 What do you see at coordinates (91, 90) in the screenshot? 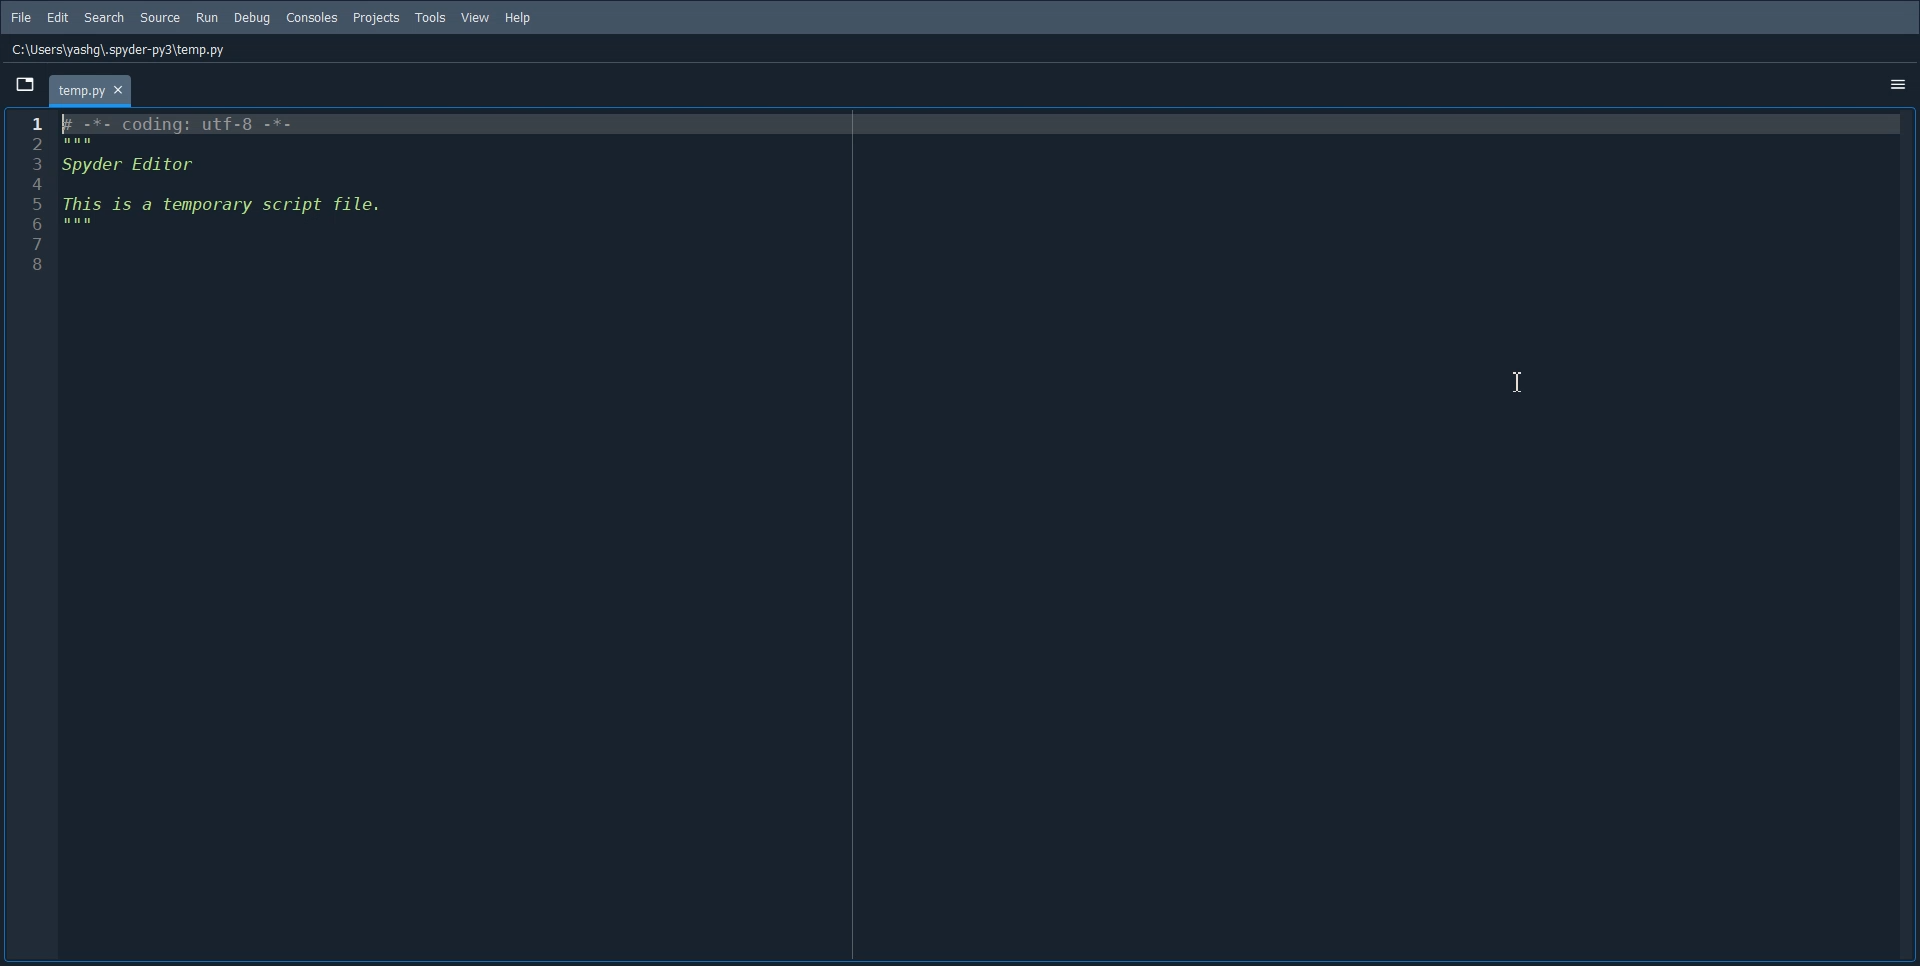
I see `Folder` at bounding box center [91, 90].